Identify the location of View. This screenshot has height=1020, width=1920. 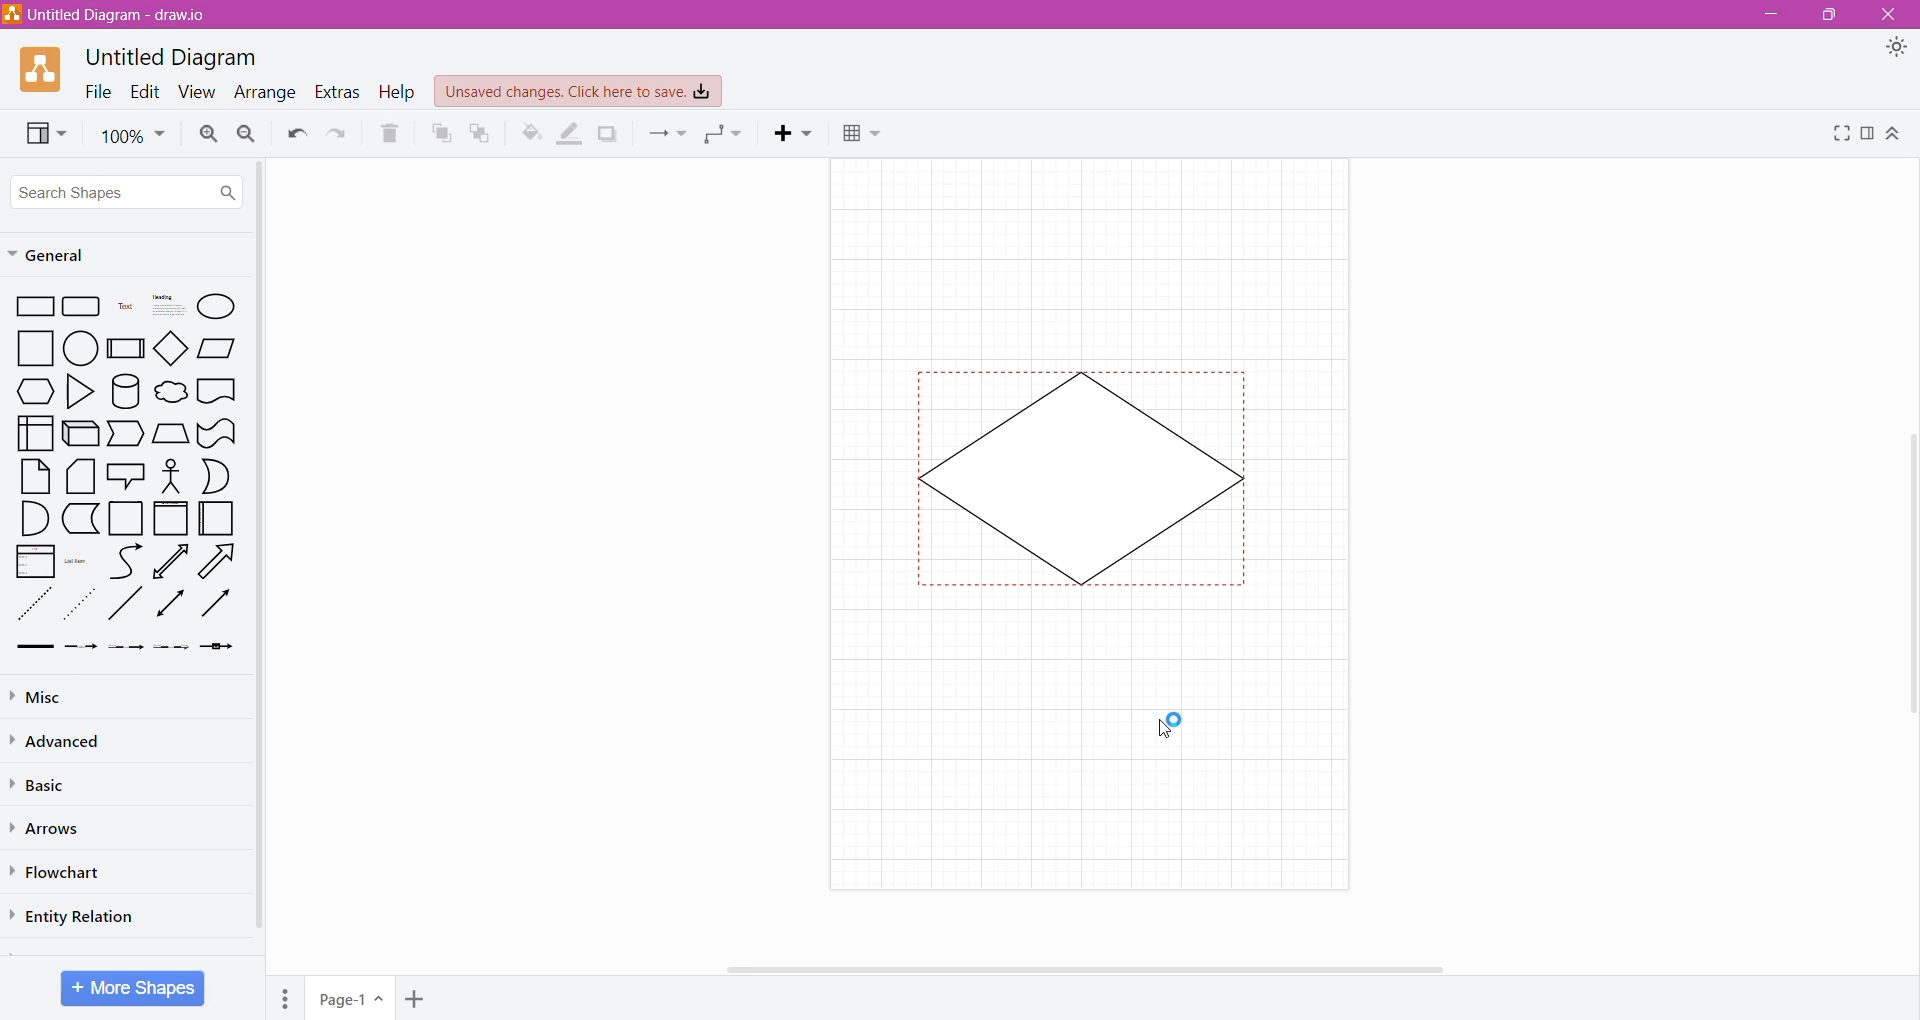
(44, 134).